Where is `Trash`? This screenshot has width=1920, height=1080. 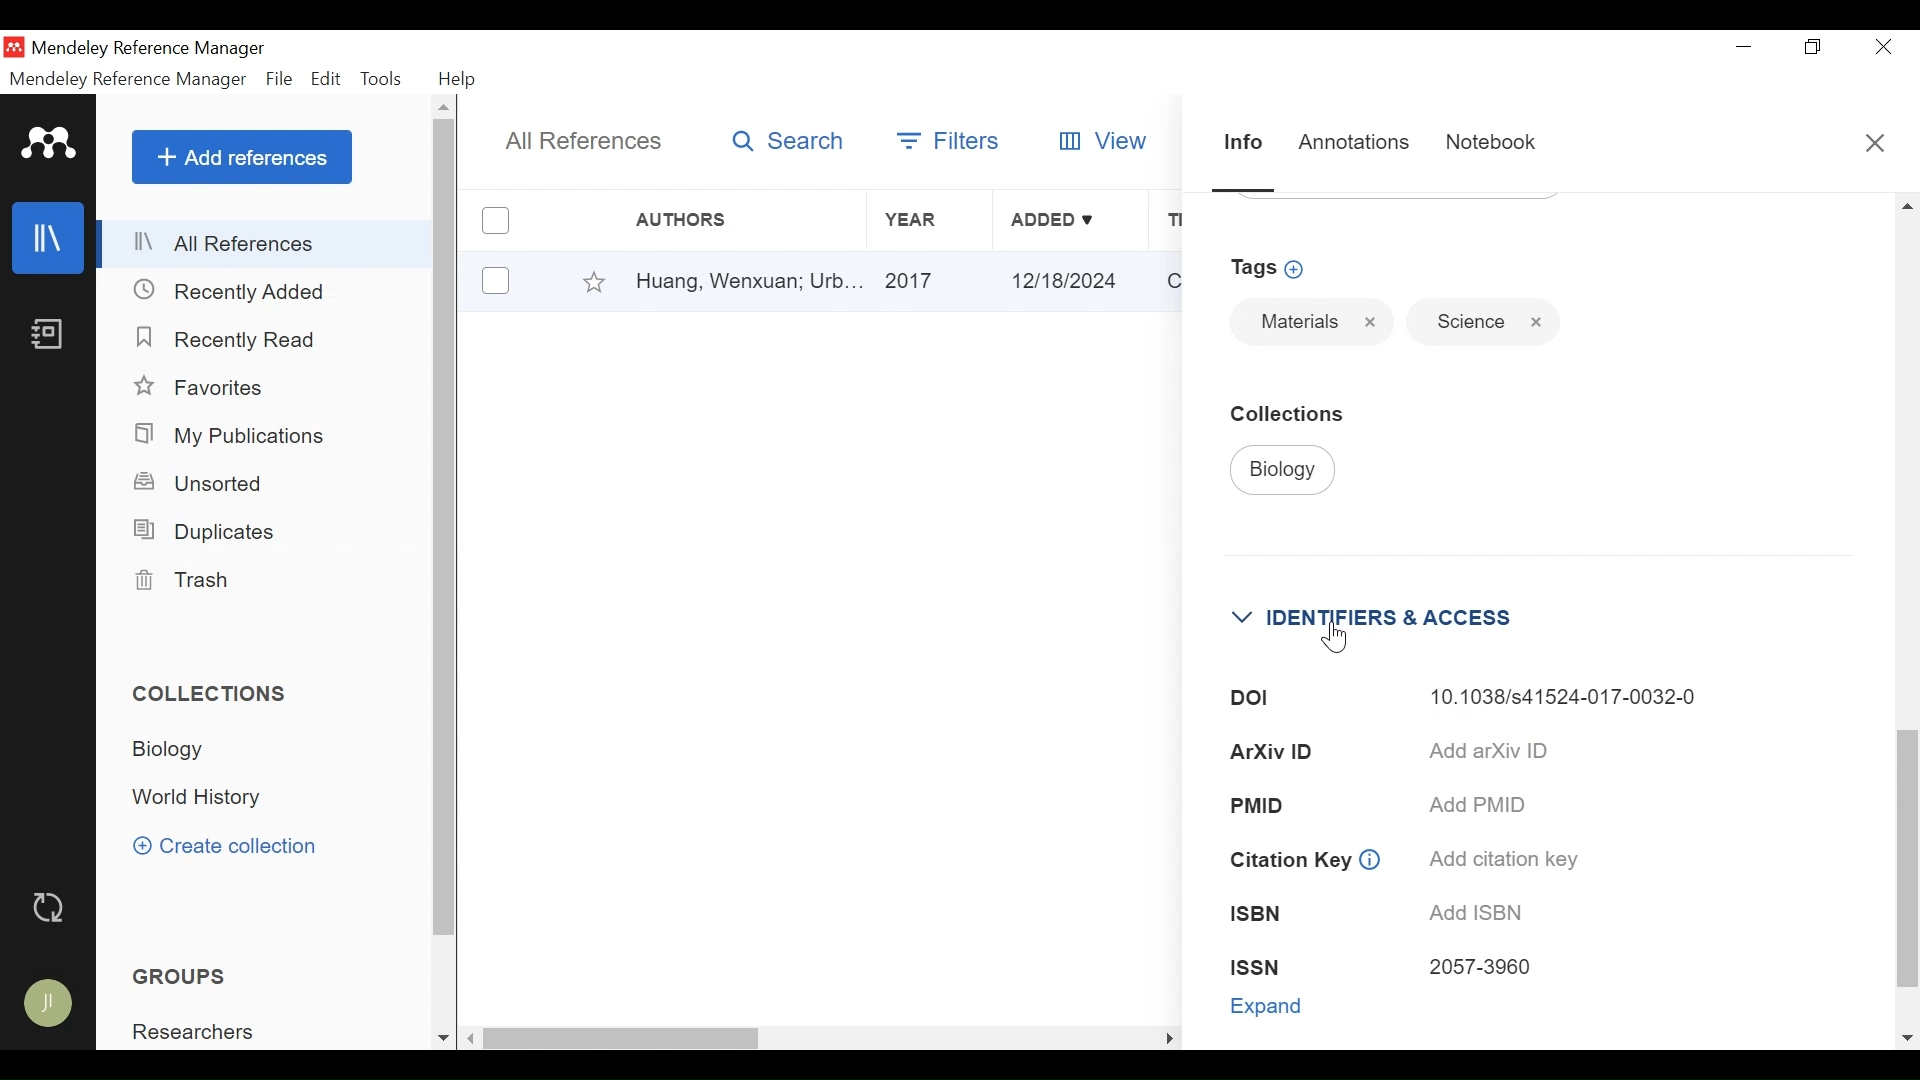
Trash is located at coordinates (193, 580).